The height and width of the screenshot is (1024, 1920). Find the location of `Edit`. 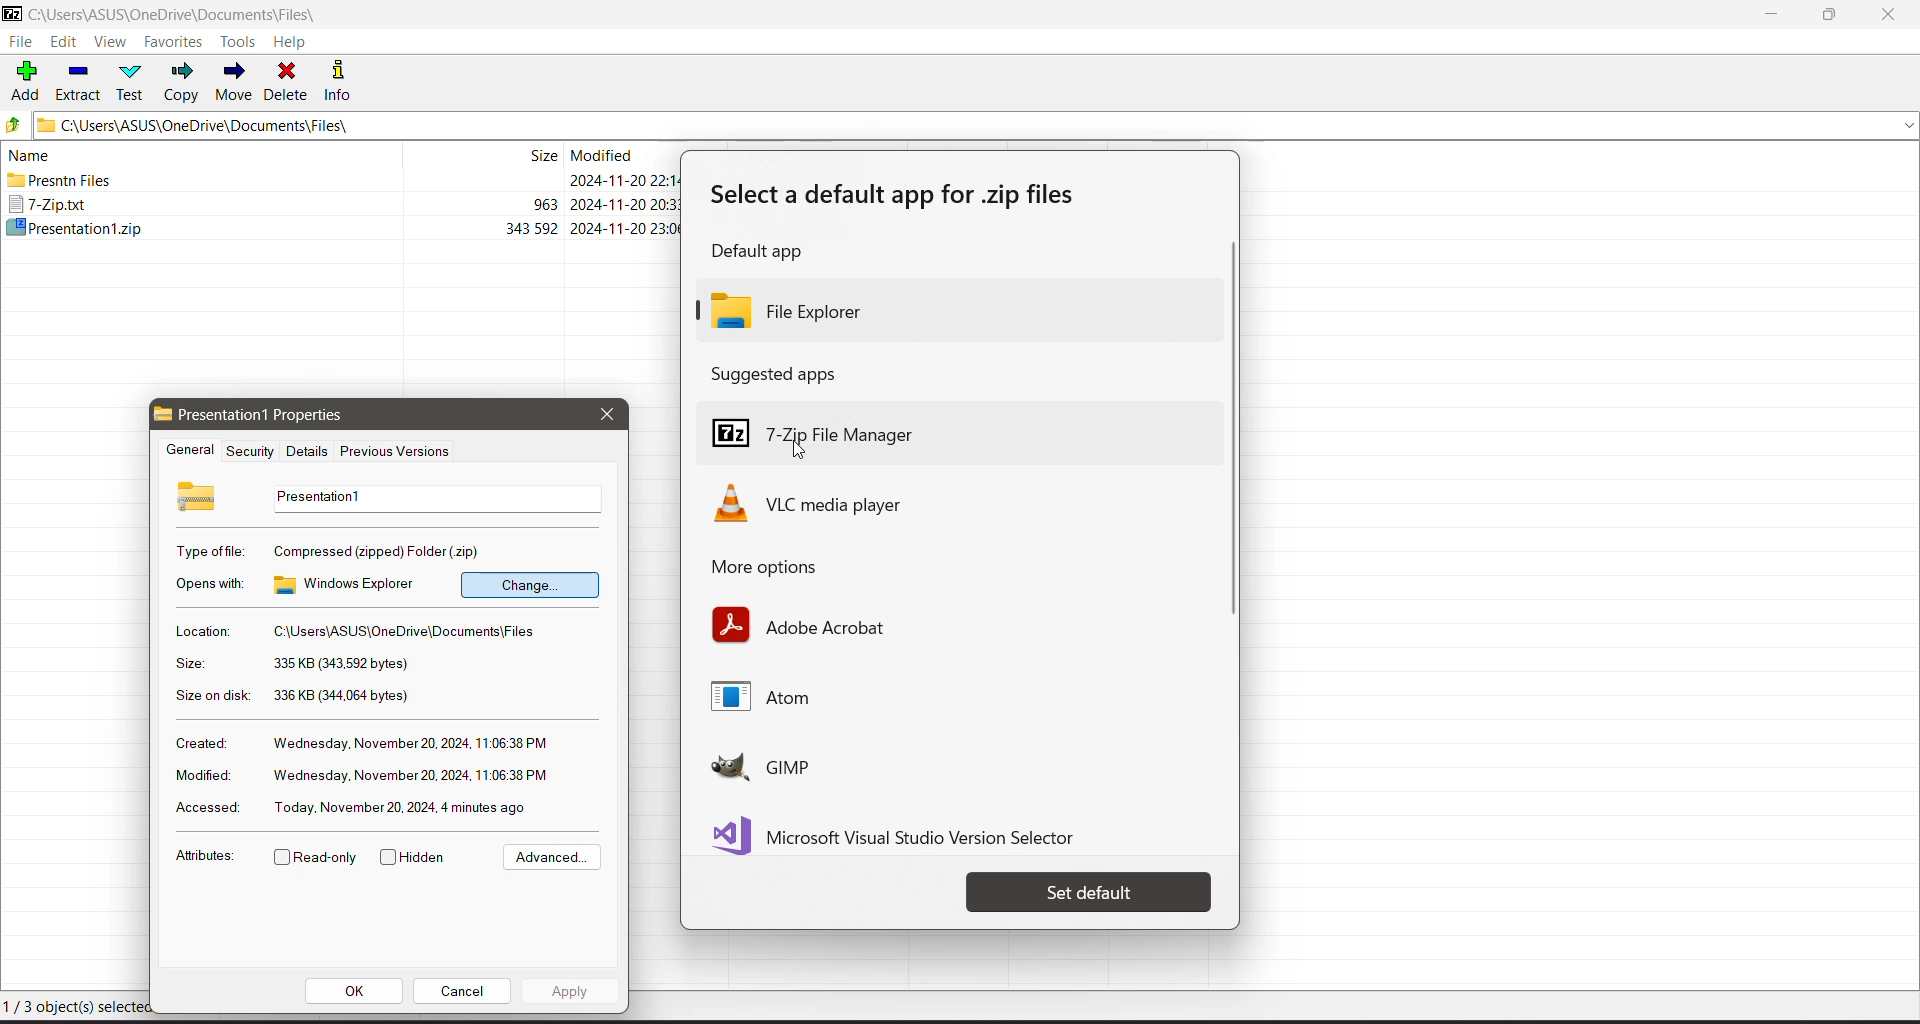

Edit is located at coordinates (66, 43).